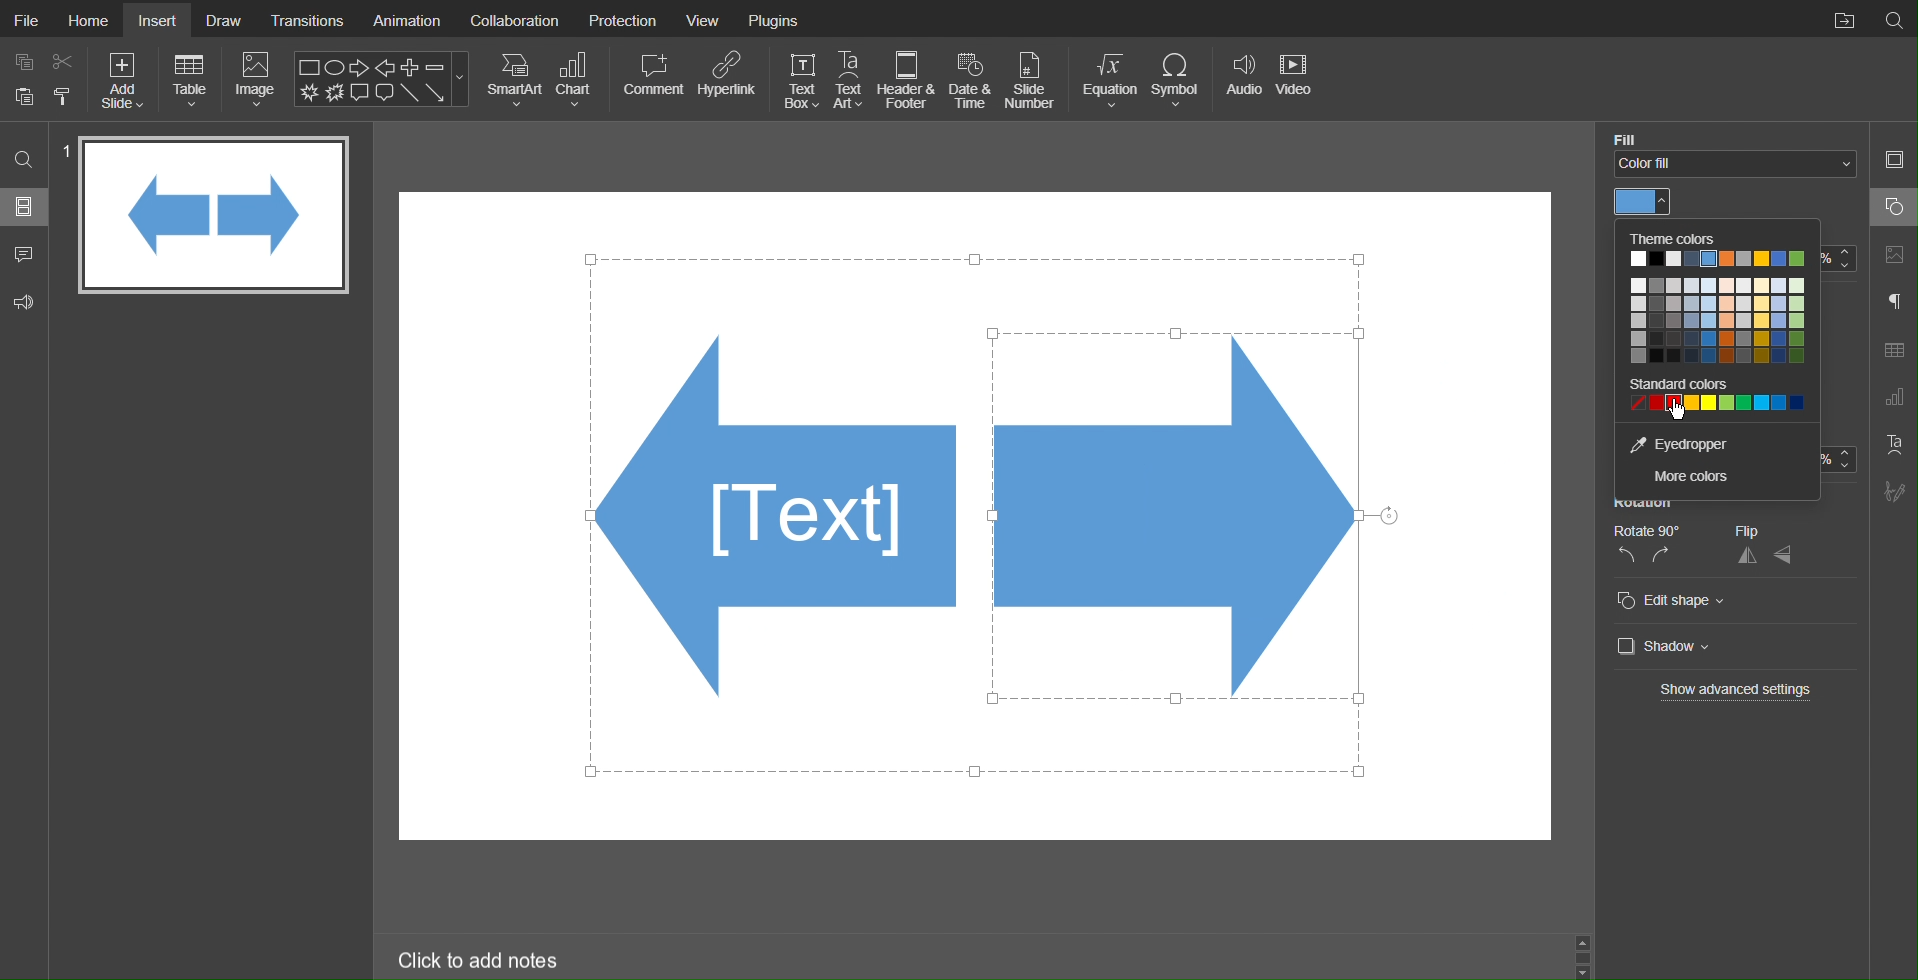 The width and height of the screenshot is (1918, 980). Describe the element at coordinates (771, 528) in the screenshot. I see `Shapes` at that location.